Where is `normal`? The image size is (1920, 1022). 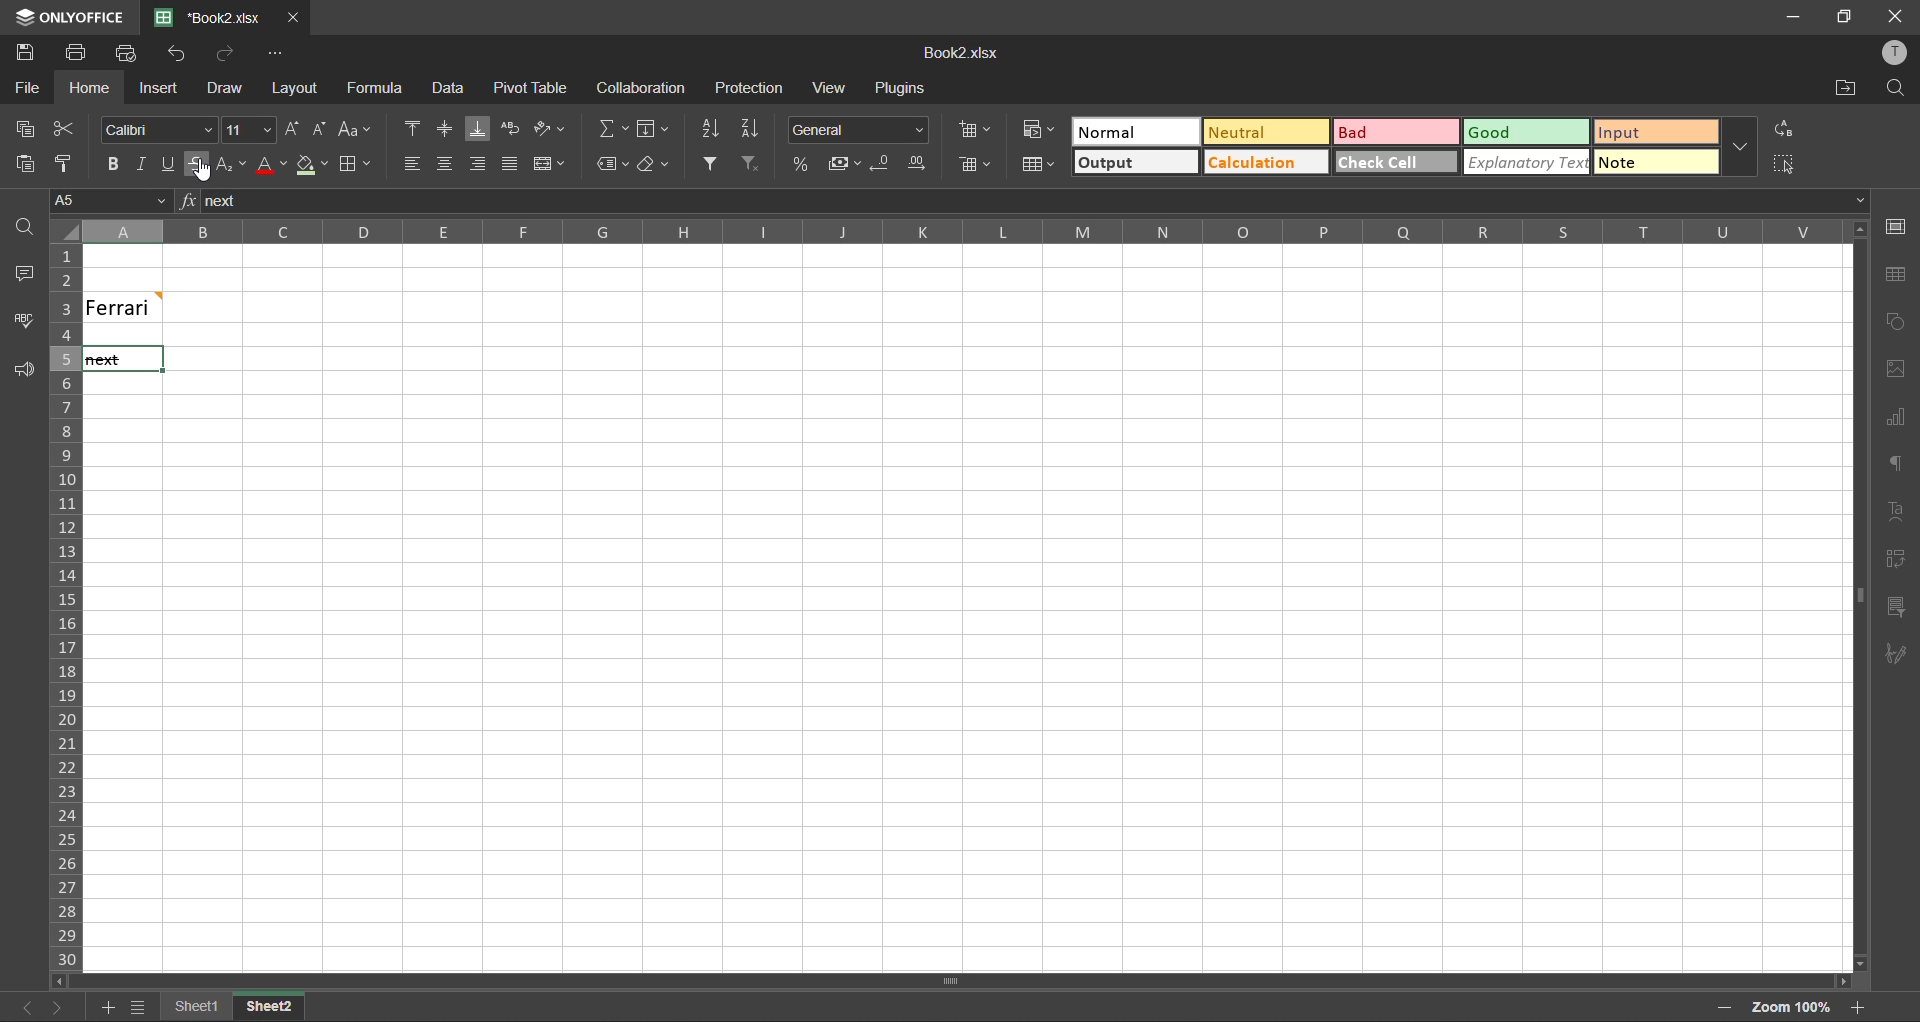 normal is located at coordinates (1136, 132).